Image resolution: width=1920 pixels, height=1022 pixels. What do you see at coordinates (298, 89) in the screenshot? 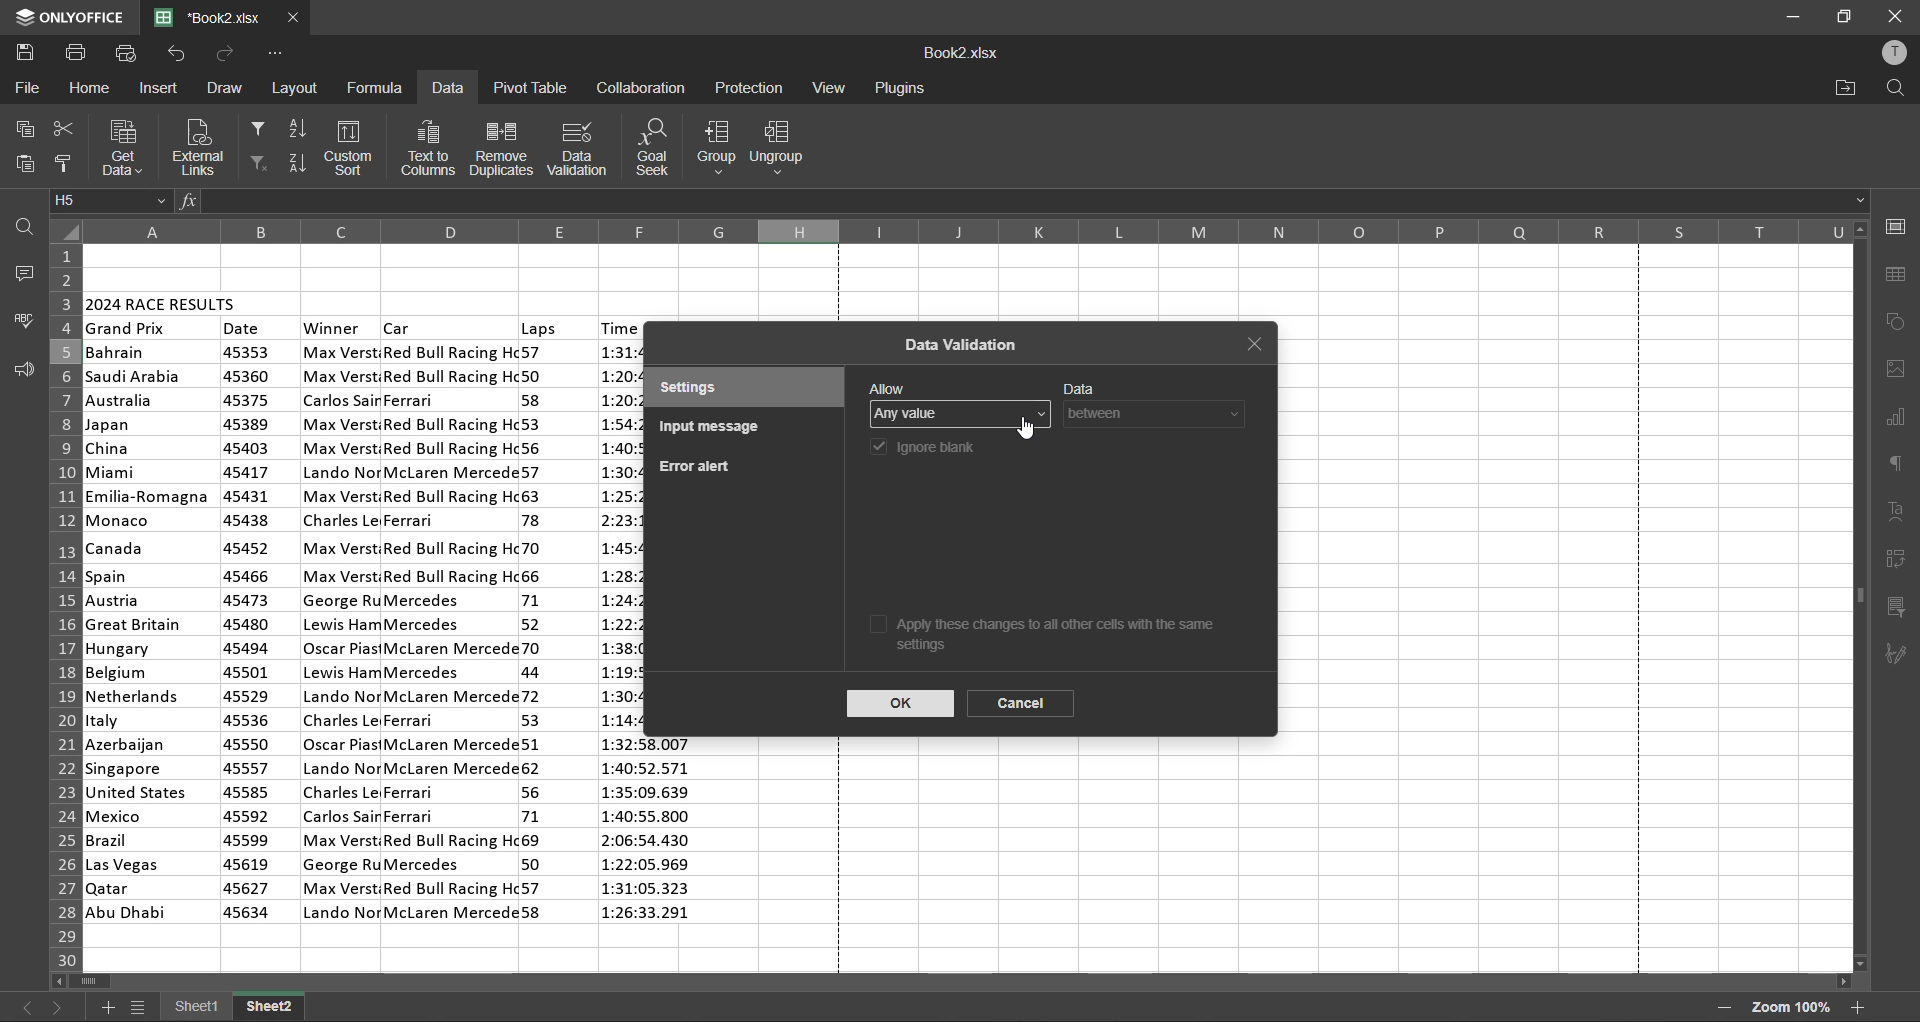
I see `layout` at bounding box center [298, 89].